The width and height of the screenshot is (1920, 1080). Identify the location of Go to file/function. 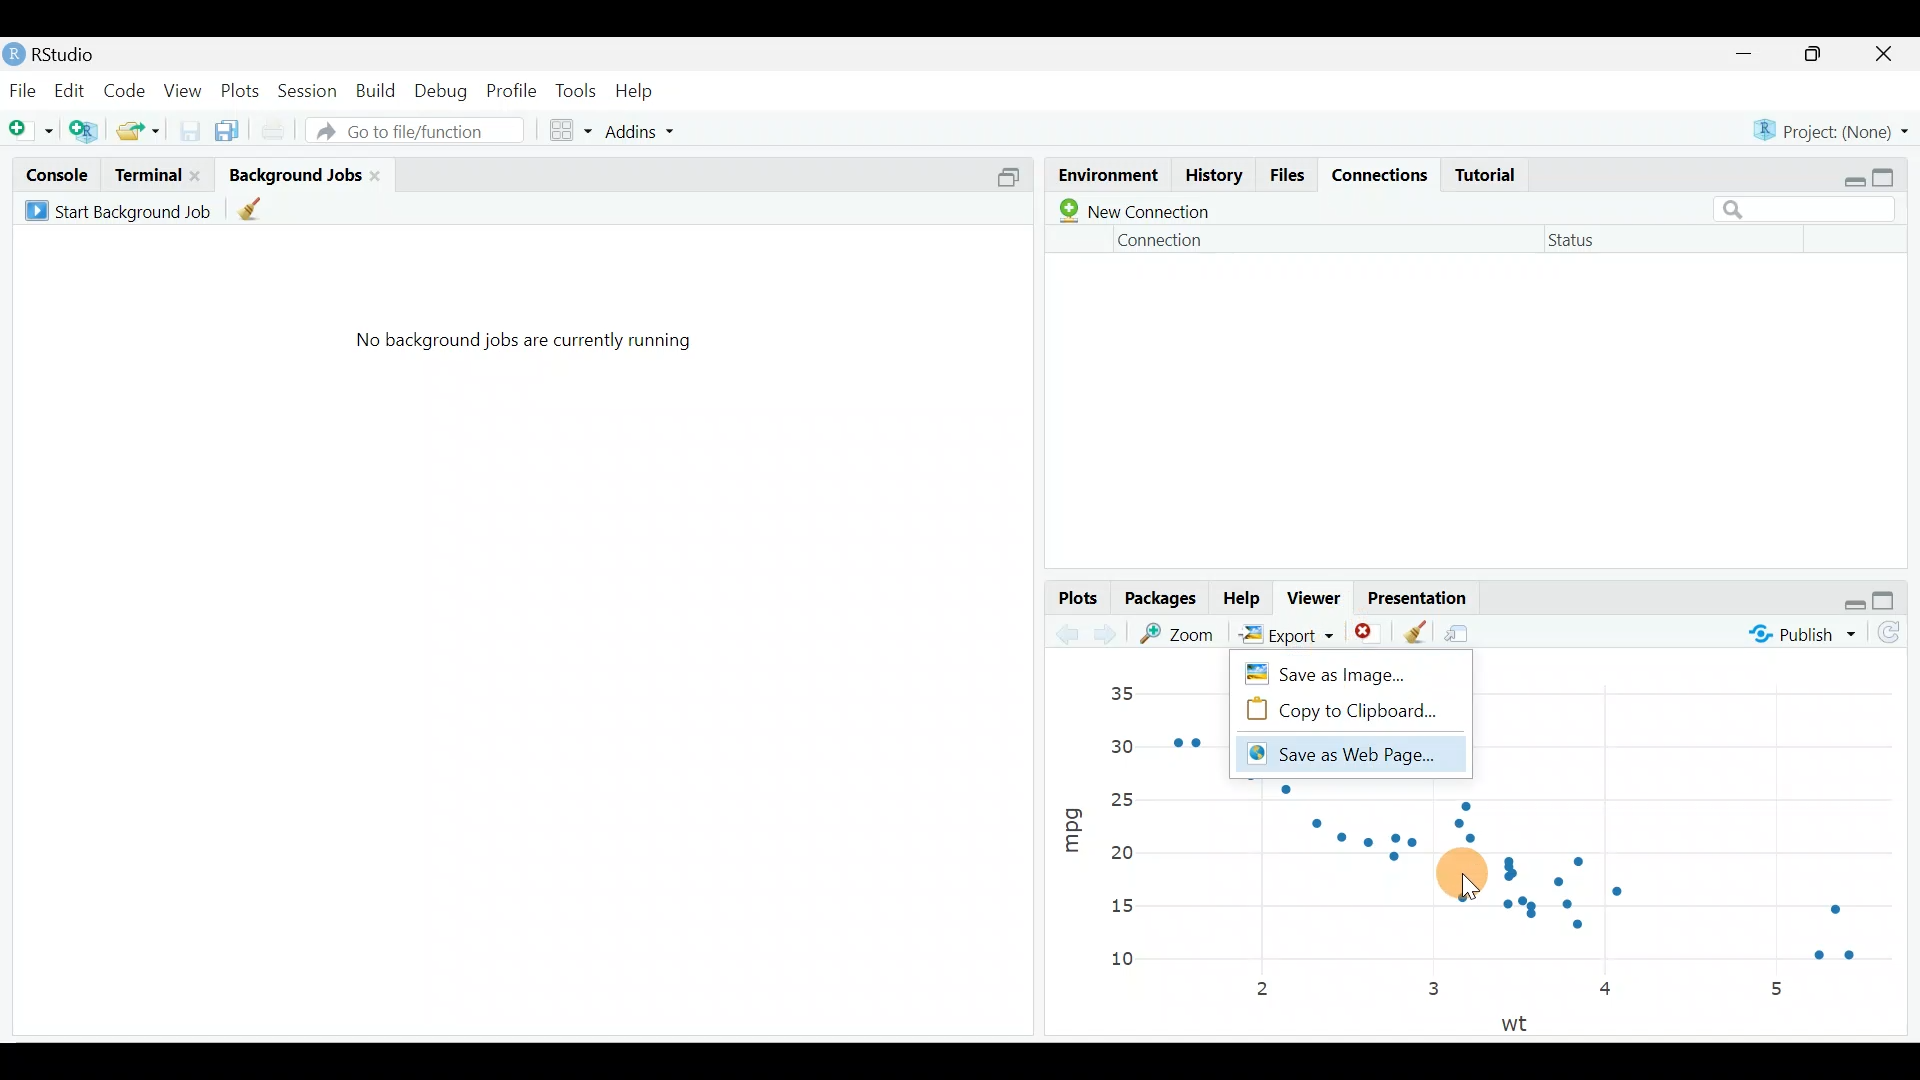
(413, 130).